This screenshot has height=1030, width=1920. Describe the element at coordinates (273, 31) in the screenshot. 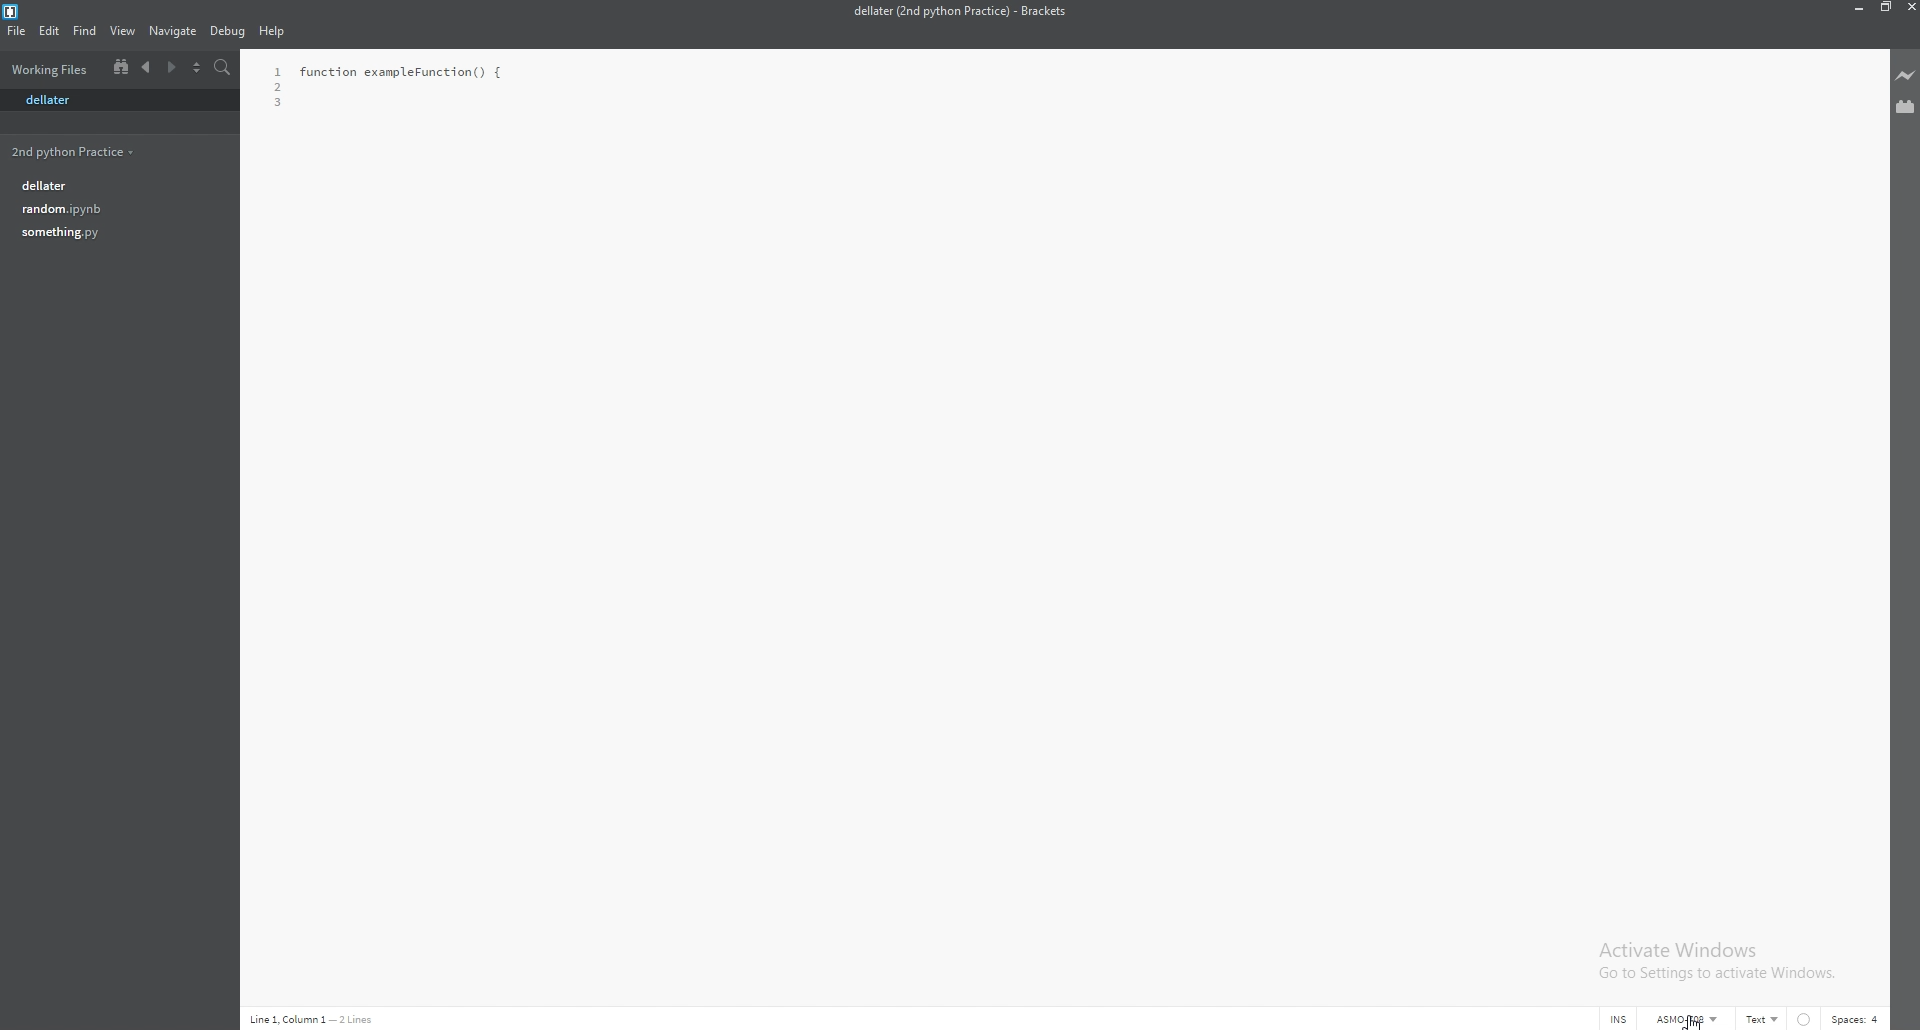

I see `help` at that location.